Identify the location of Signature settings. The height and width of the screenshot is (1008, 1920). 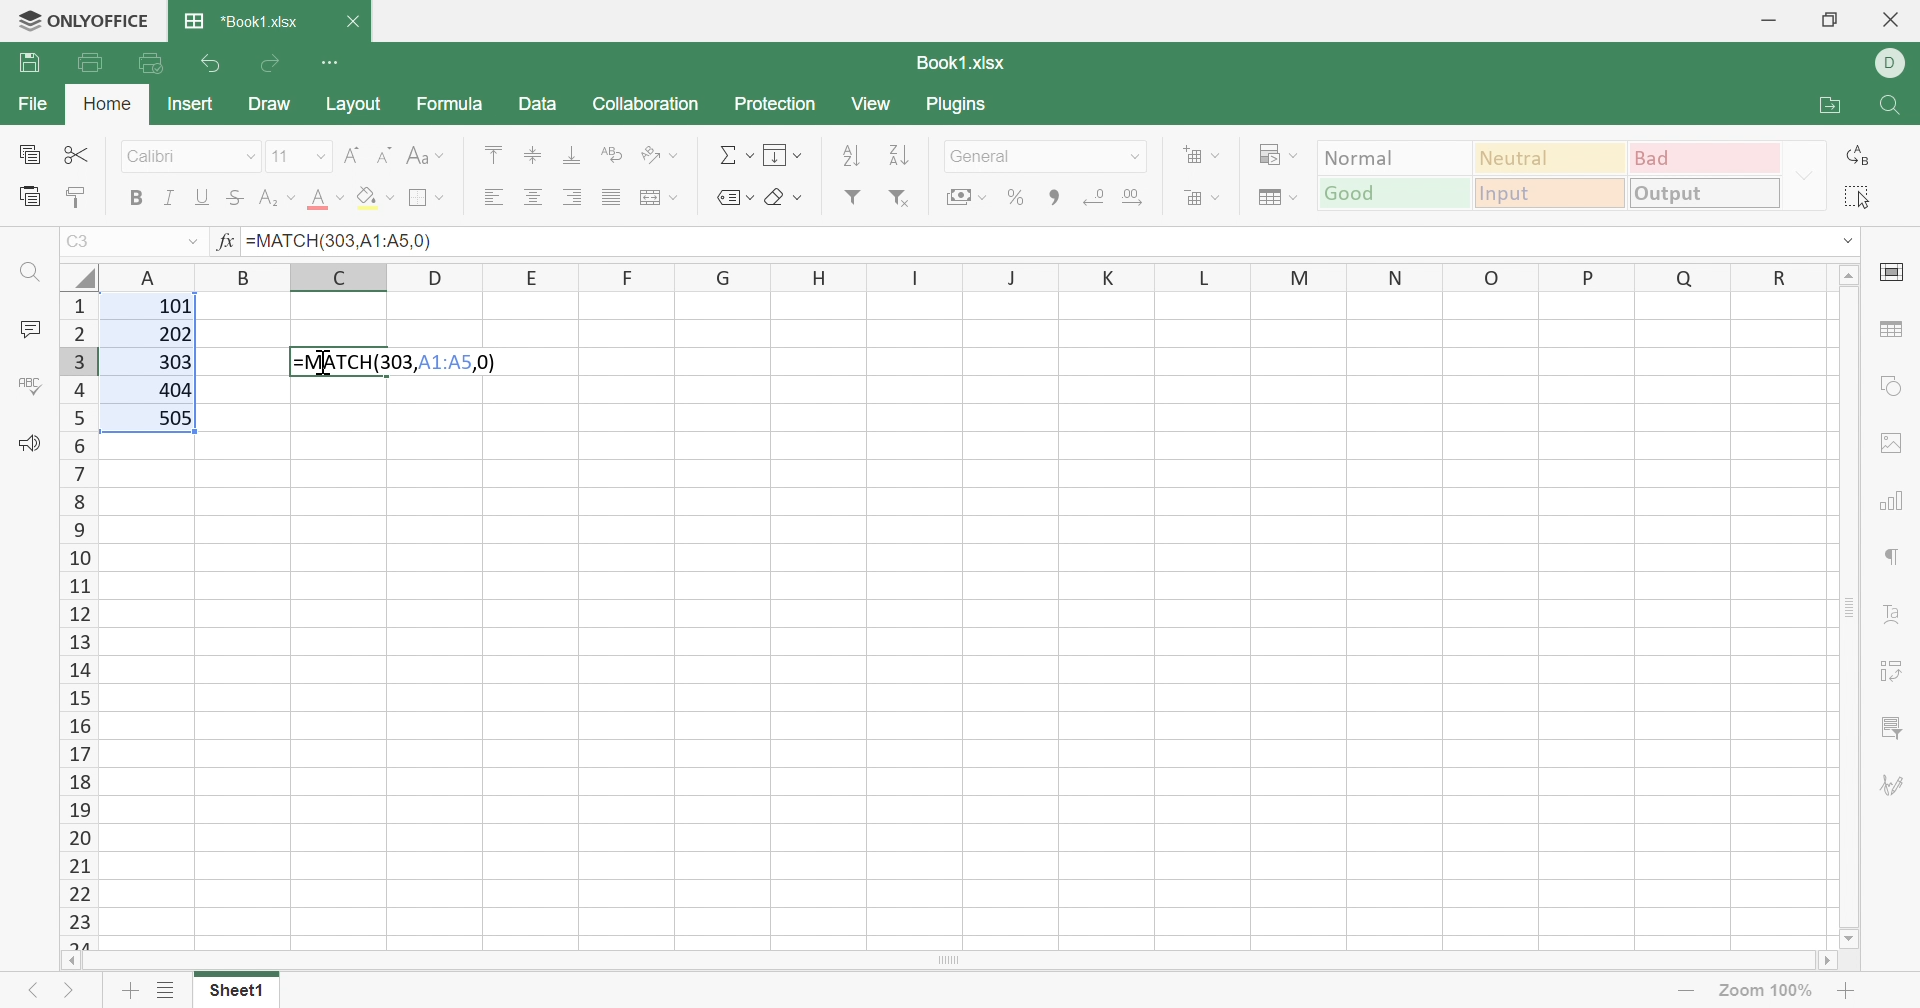
(1898, 783).